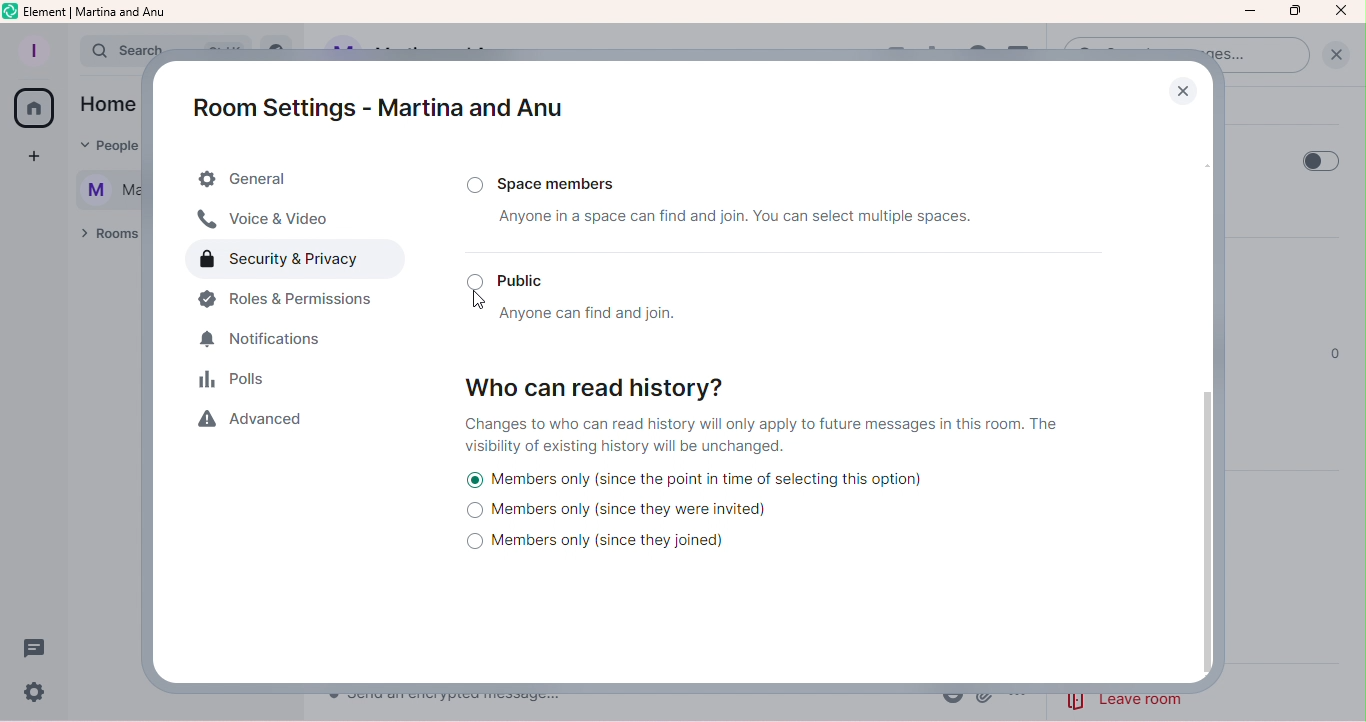 The image size is (1366, 722). I want to click on Room settings - Martina and Anu, so click(373, 107).